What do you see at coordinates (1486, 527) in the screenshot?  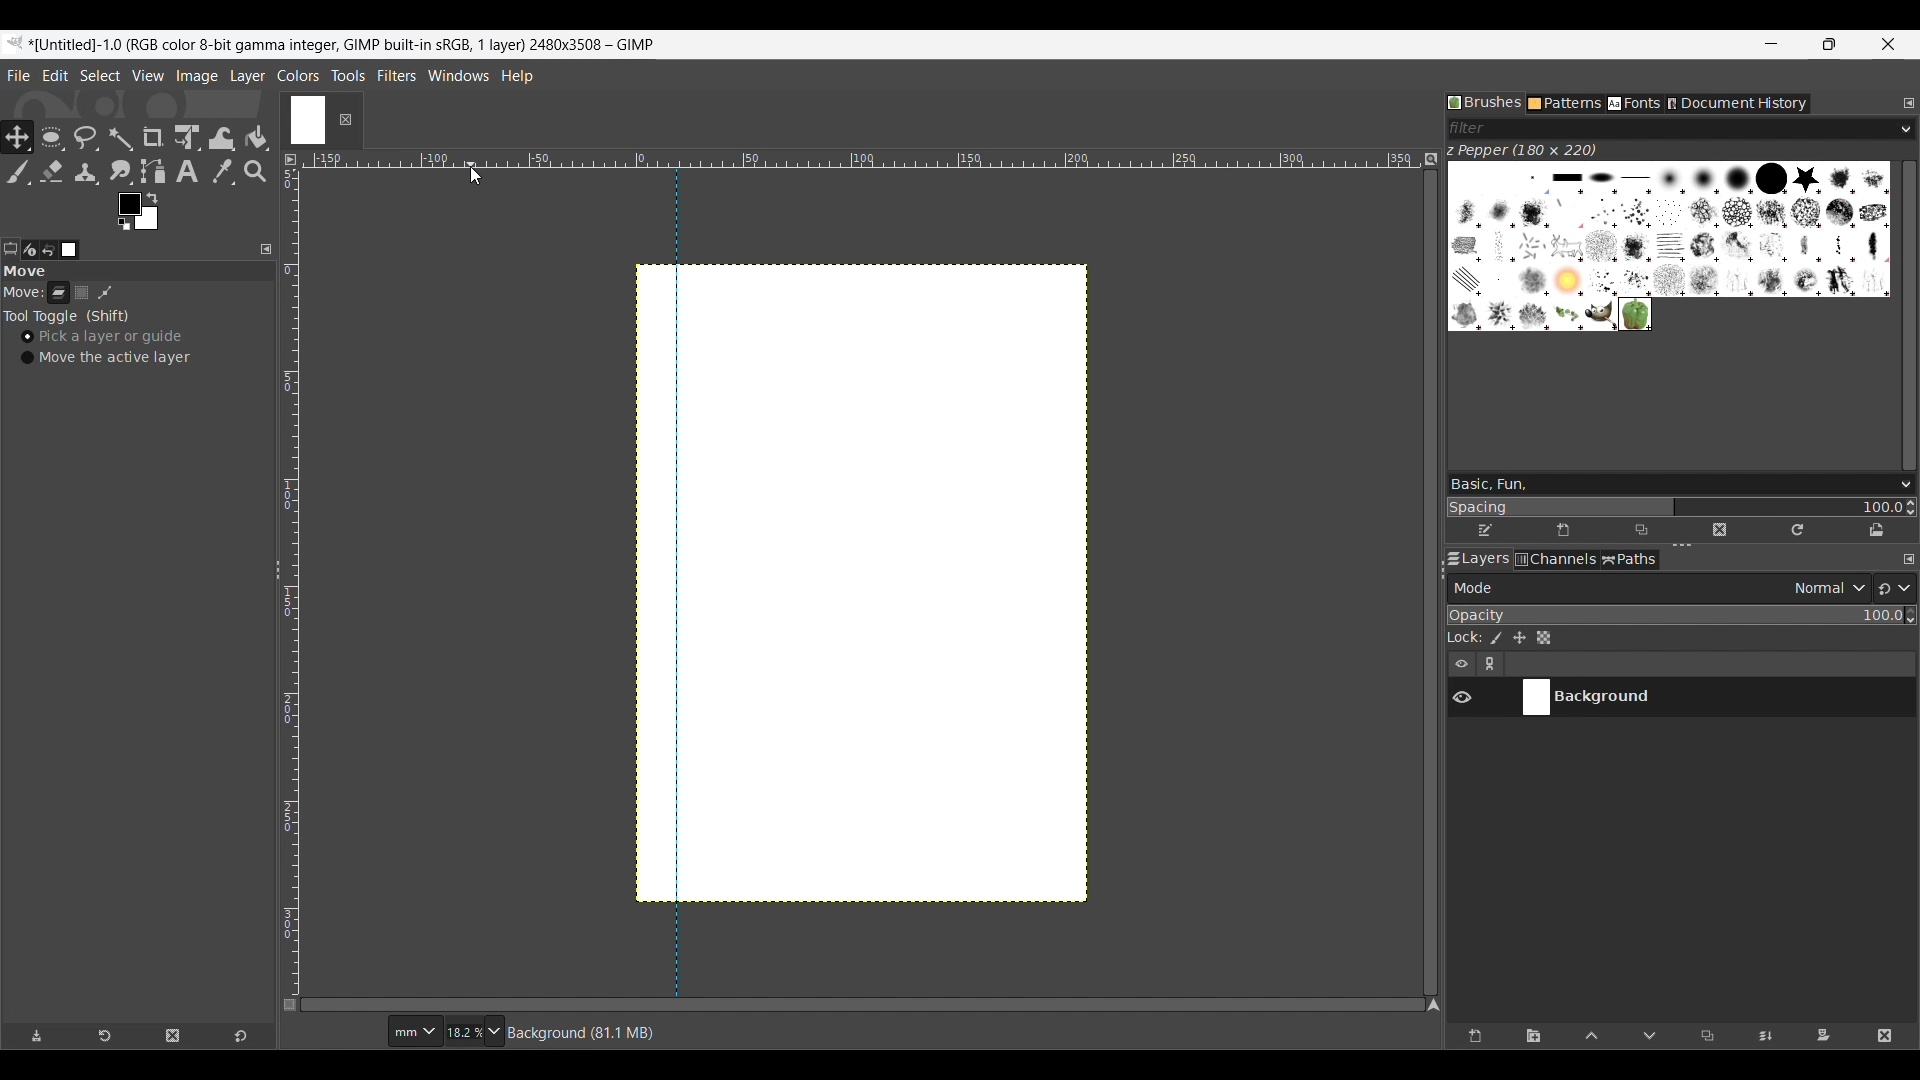 I see `Edit brush` at bounding box center [1486, 527].